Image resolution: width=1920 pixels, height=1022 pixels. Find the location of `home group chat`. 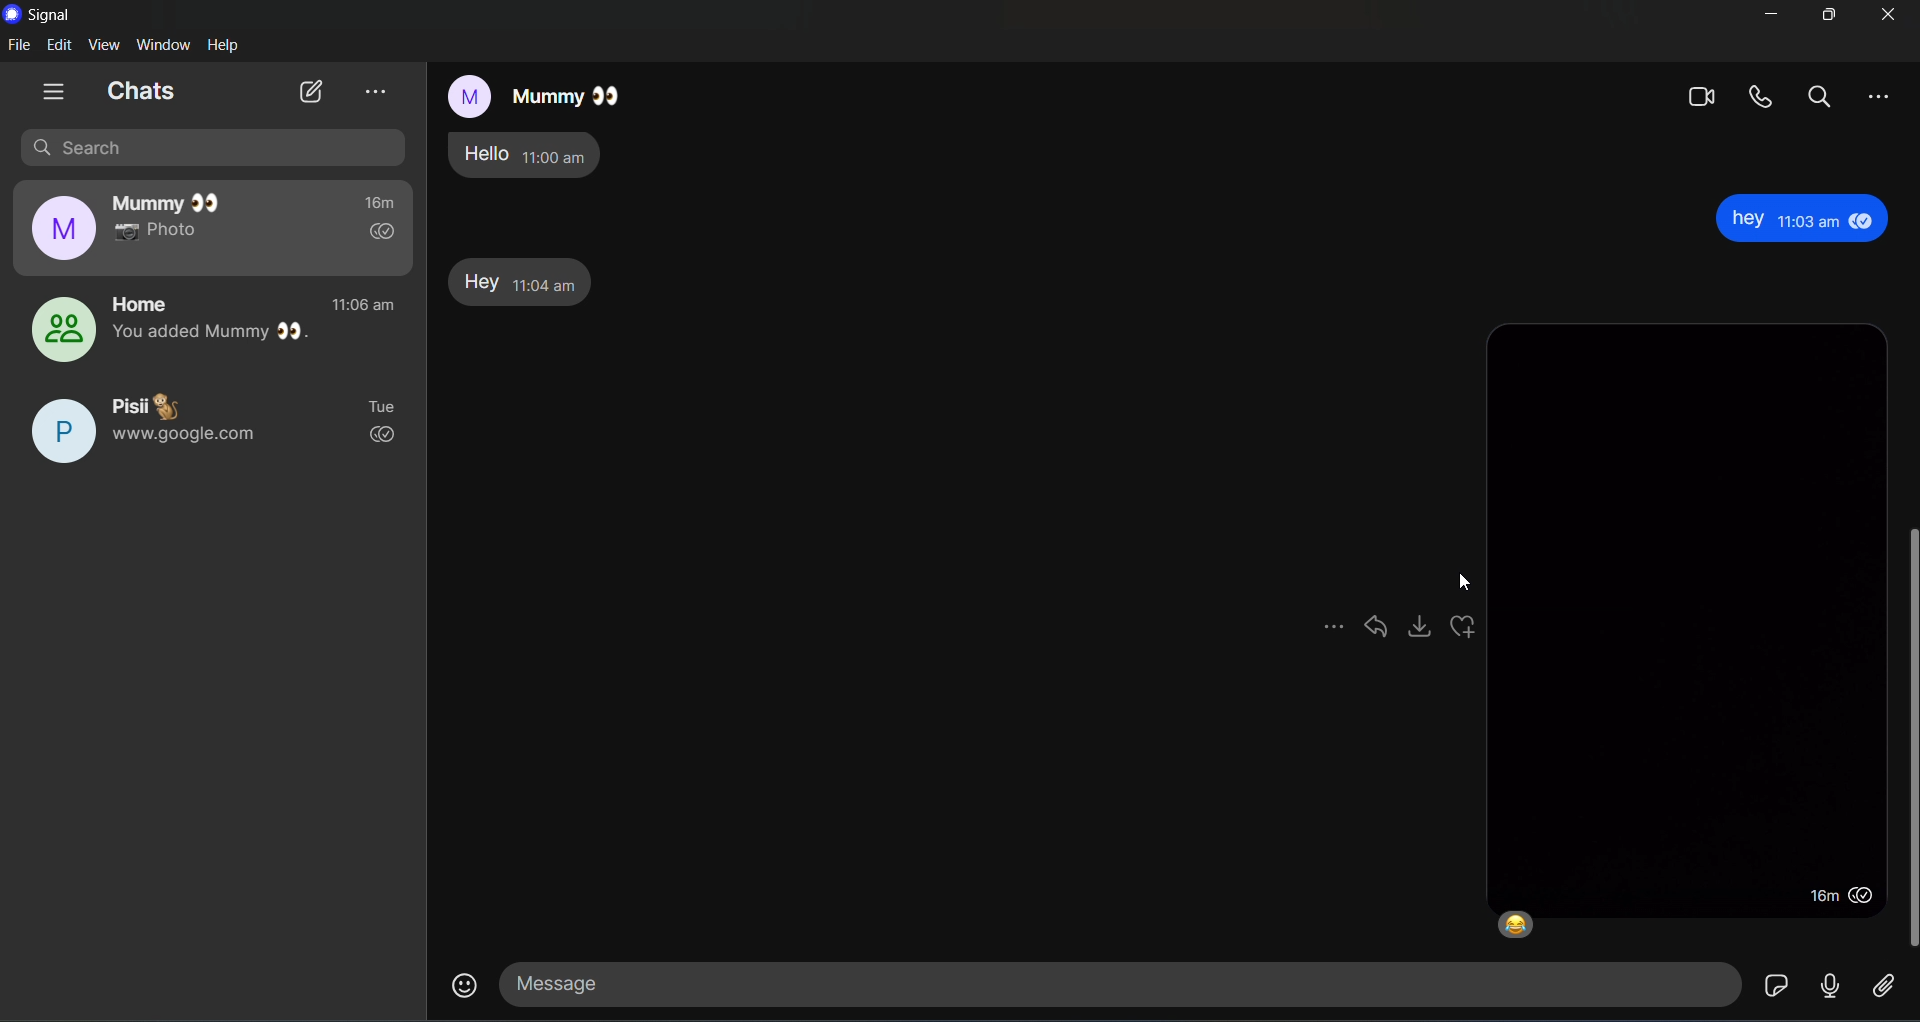

home group chat is located at coordinates (209, 330).